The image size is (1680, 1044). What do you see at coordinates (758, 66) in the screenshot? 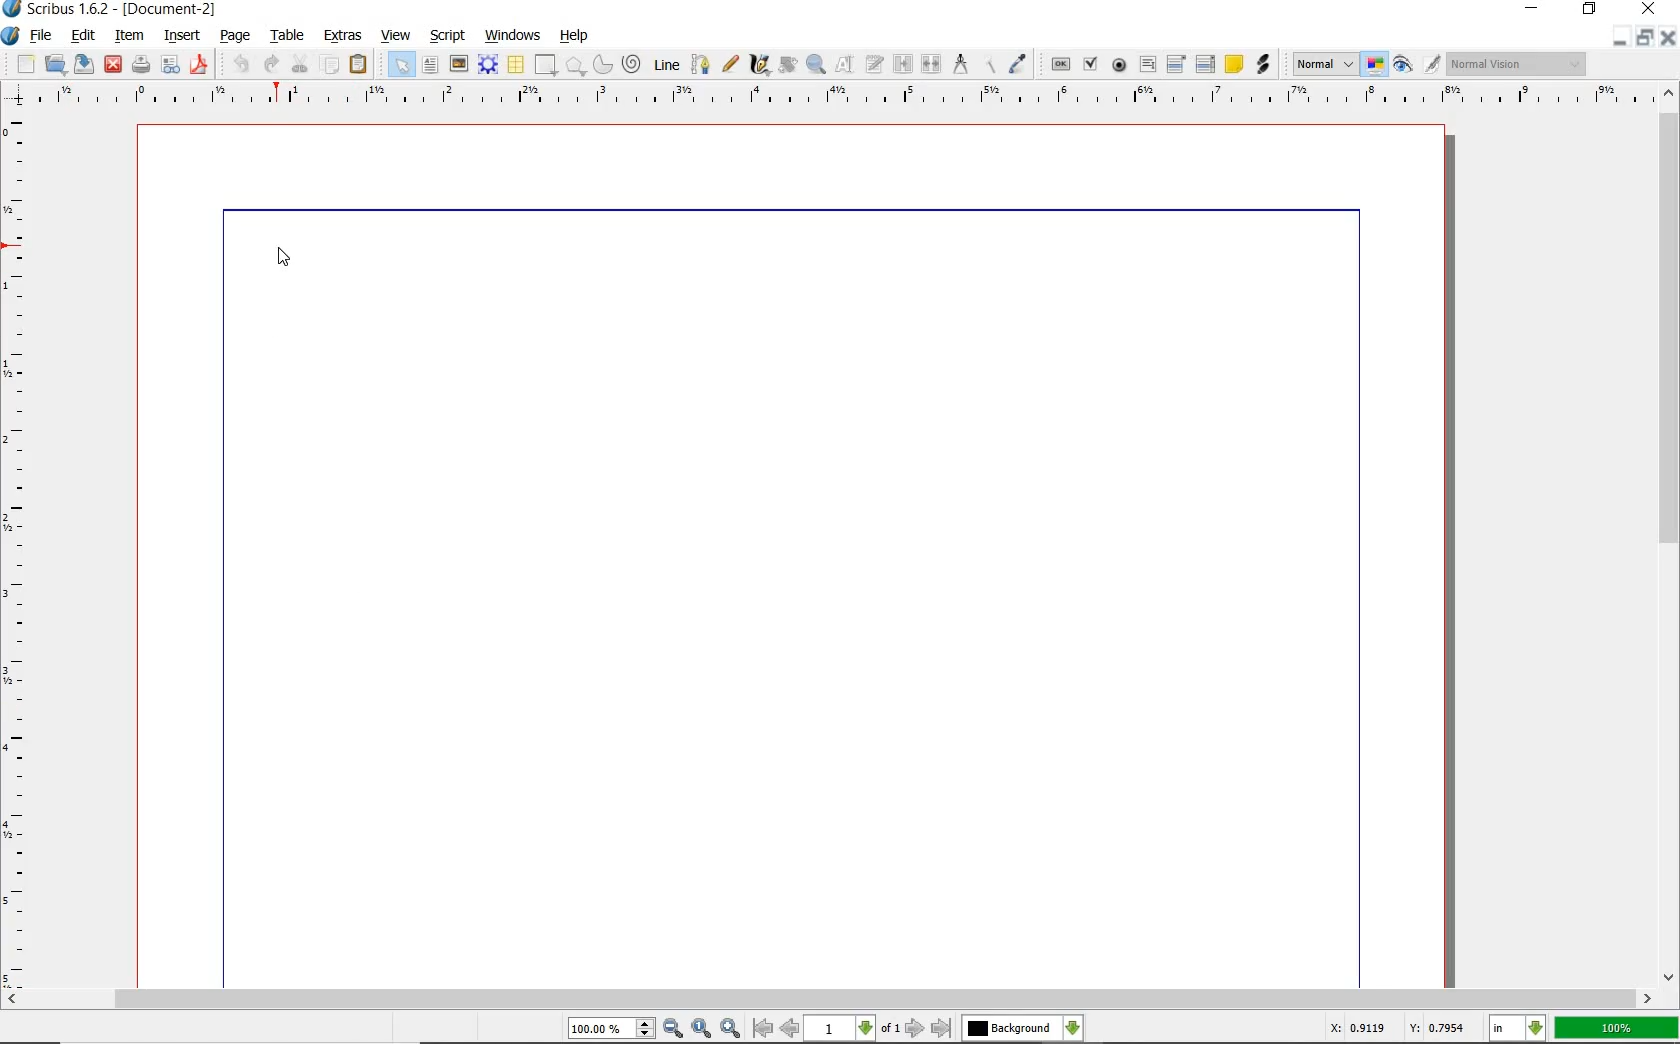
I see `calligraphic line` at bounding box center [758, 66].